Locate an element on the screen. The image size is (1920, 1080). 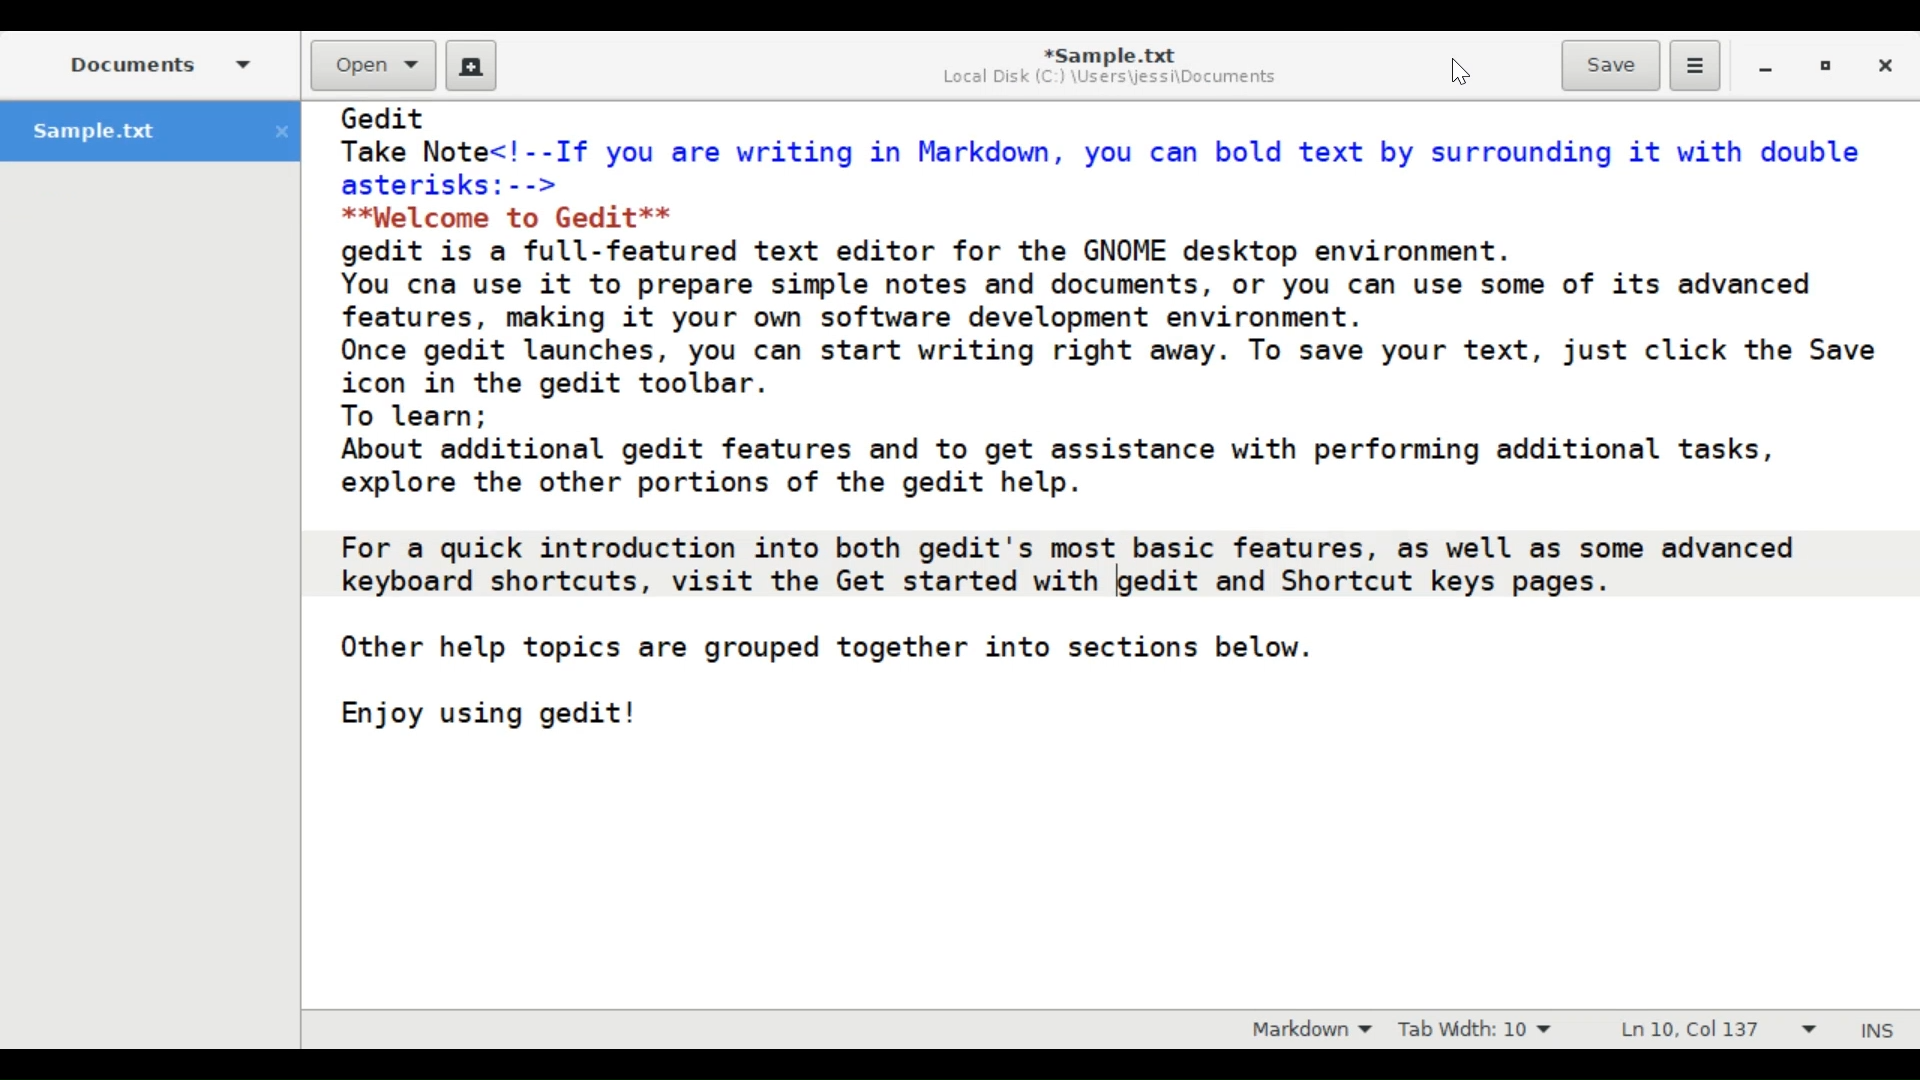
restore is located at coordinates (1827, 67).